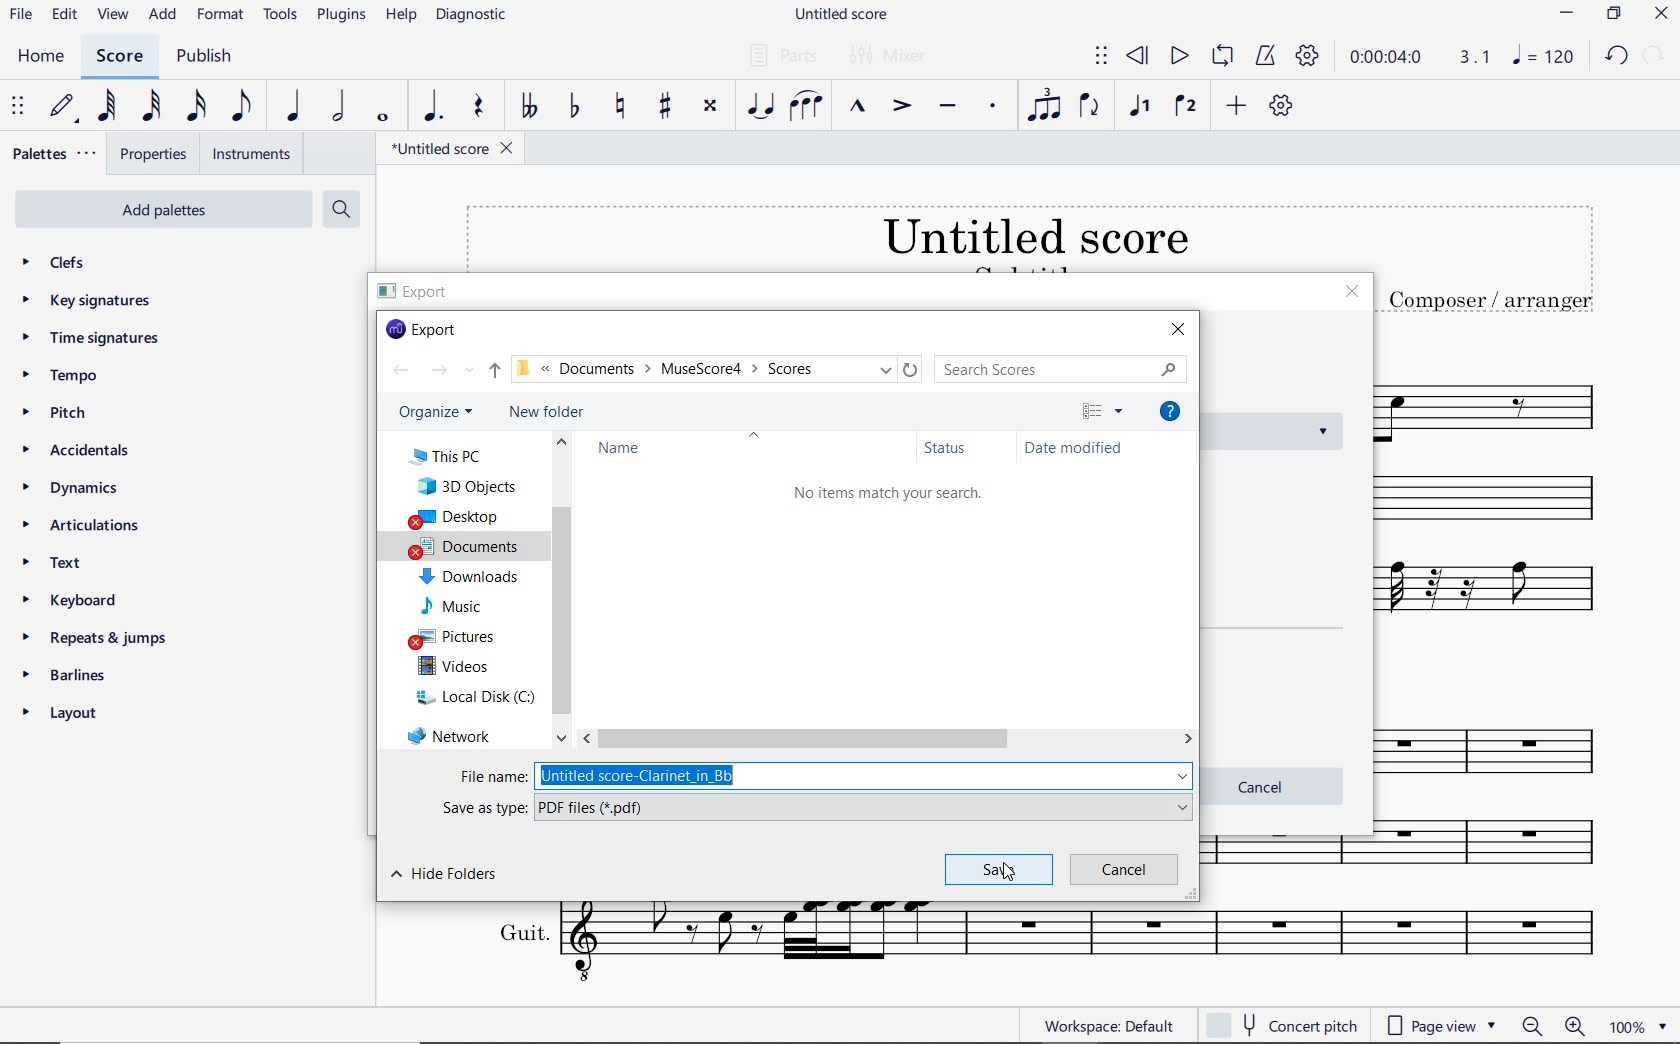 Image resolution: width=1680 pixels, height=1044 pixels. I want to click on NOTE, so click(1543, 55).